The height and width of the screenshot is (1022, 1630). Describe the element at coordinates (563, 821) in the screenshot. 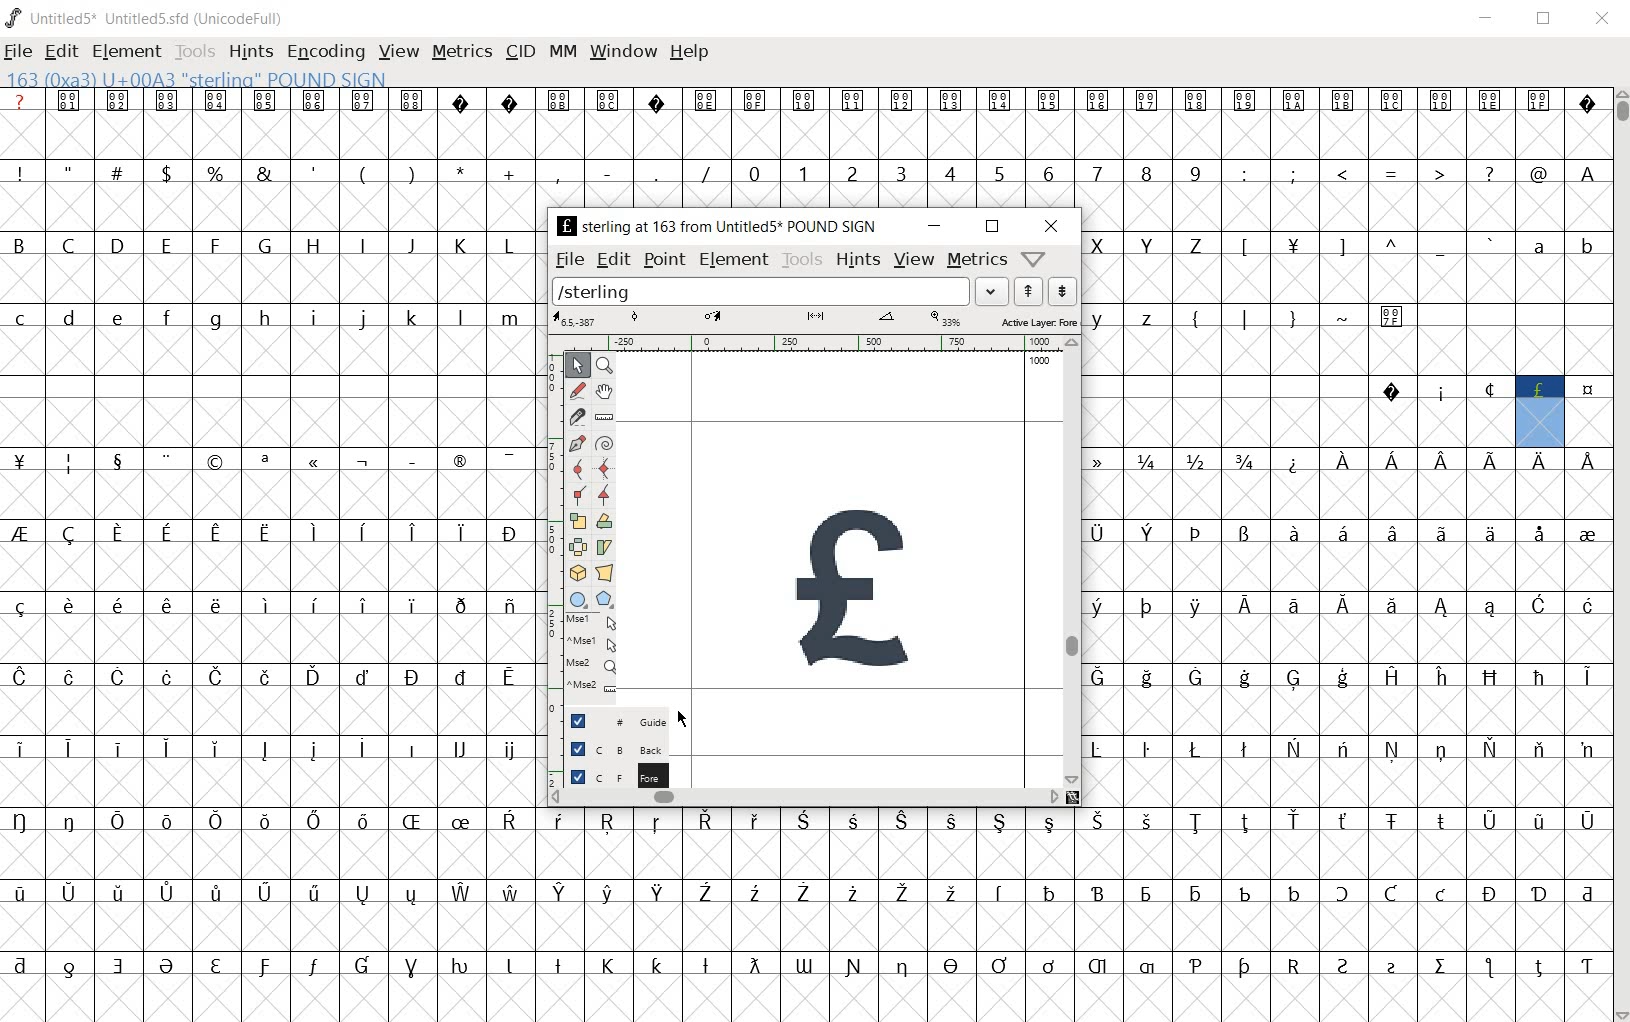

I see `Symbol` at that location.